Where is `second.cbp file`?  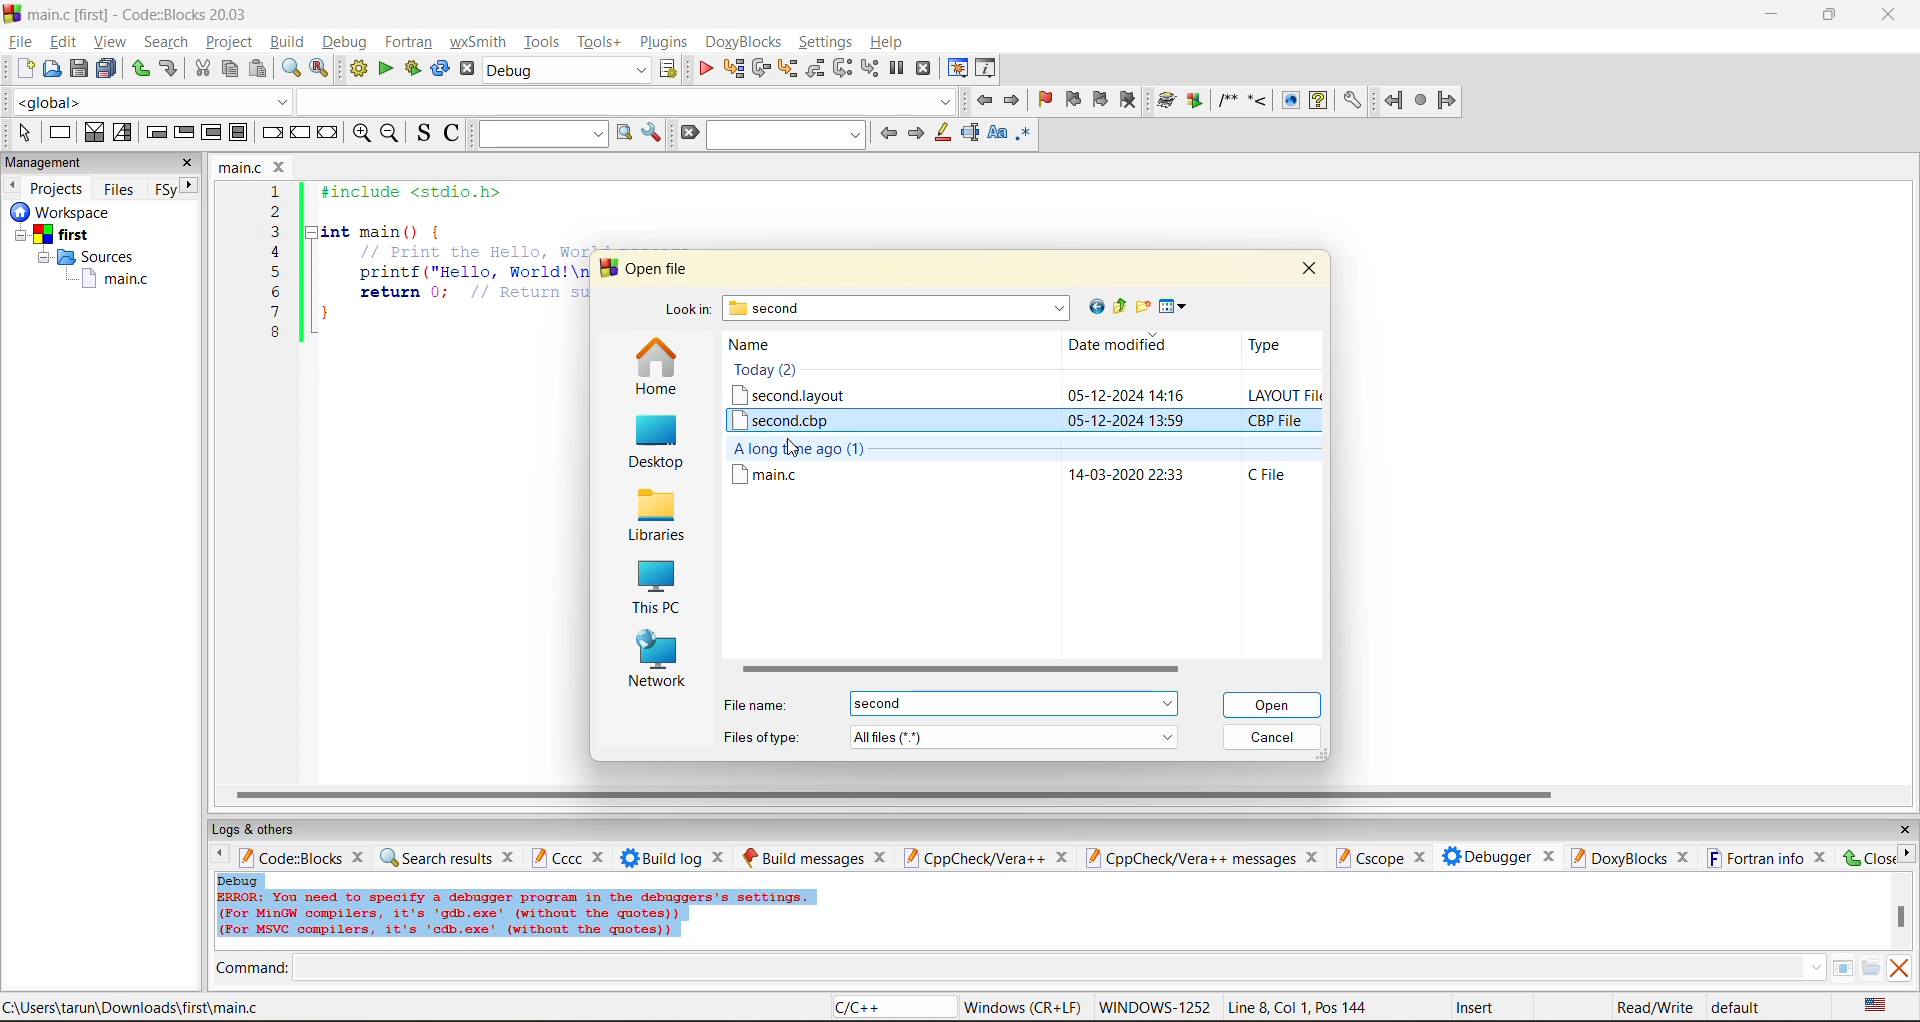 second.cbp file is located at coordinates (794, 420).